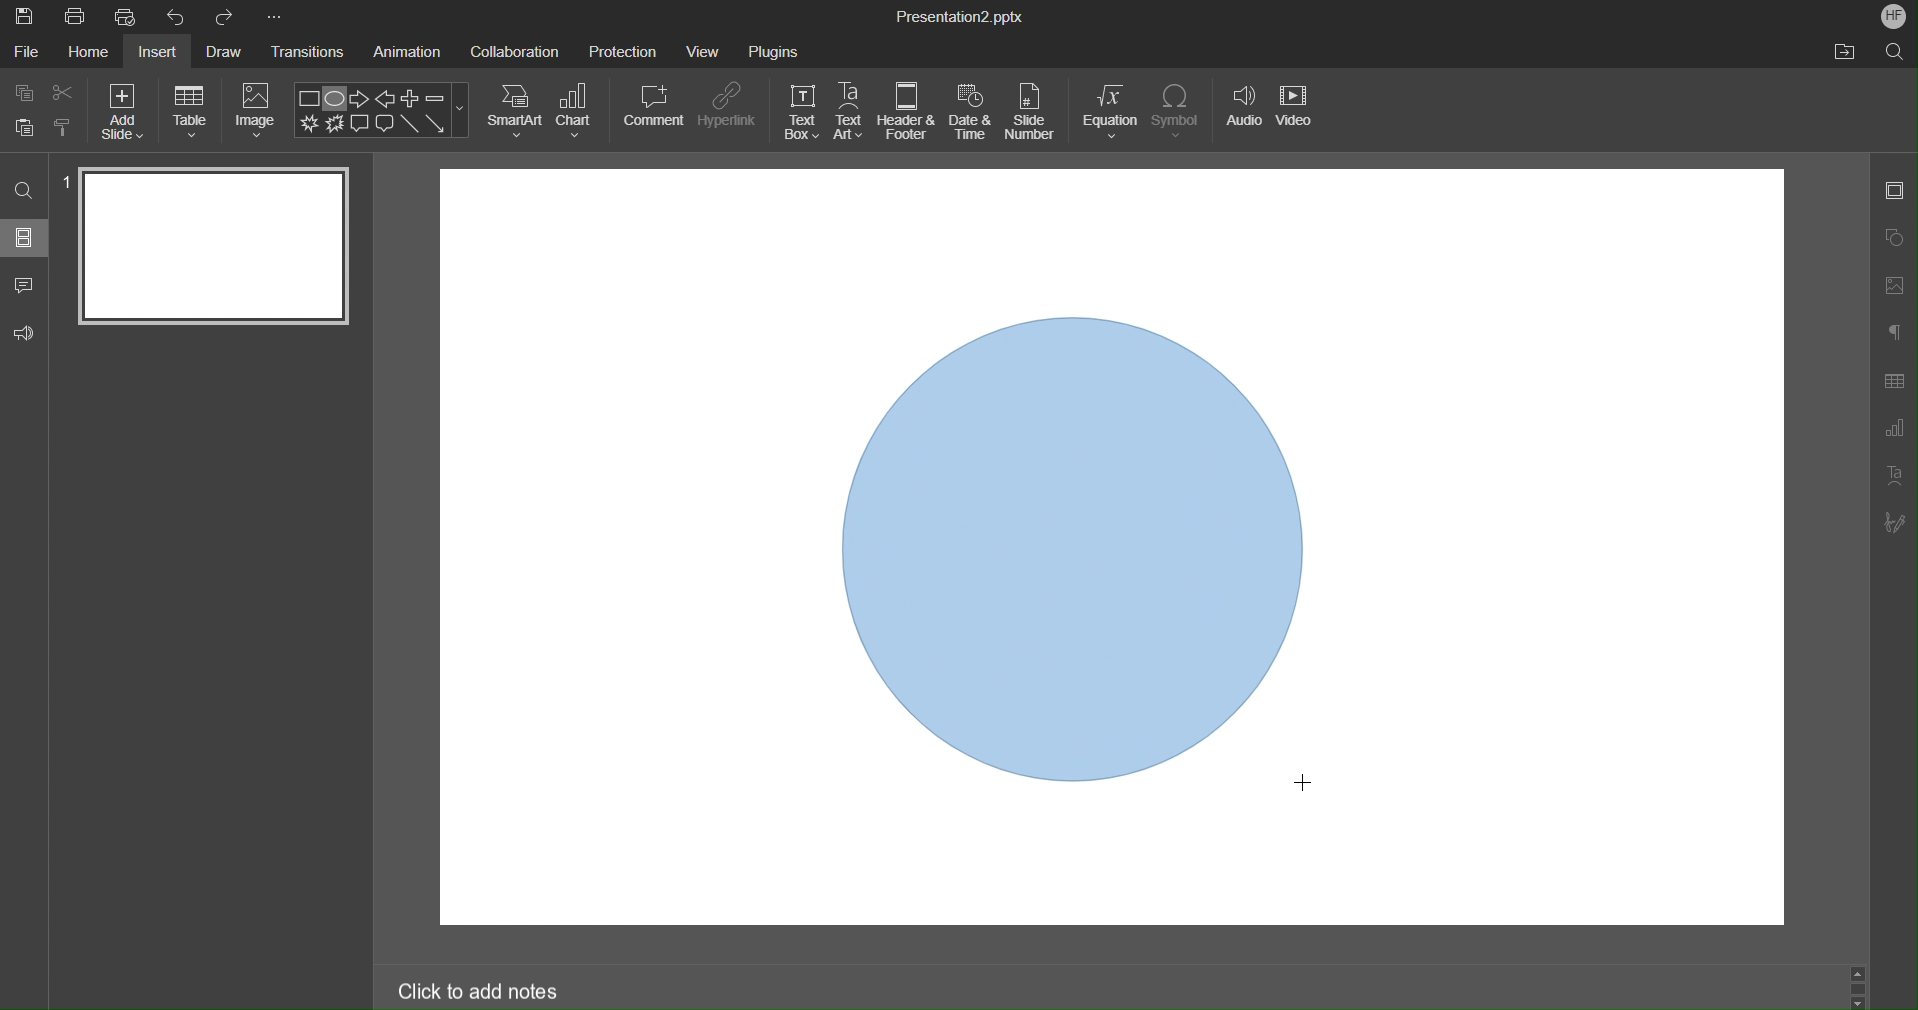  What do you see at coordinates (1110, 112) in the screenshot?
I see `Equation` at bounding box center [1110, 112].